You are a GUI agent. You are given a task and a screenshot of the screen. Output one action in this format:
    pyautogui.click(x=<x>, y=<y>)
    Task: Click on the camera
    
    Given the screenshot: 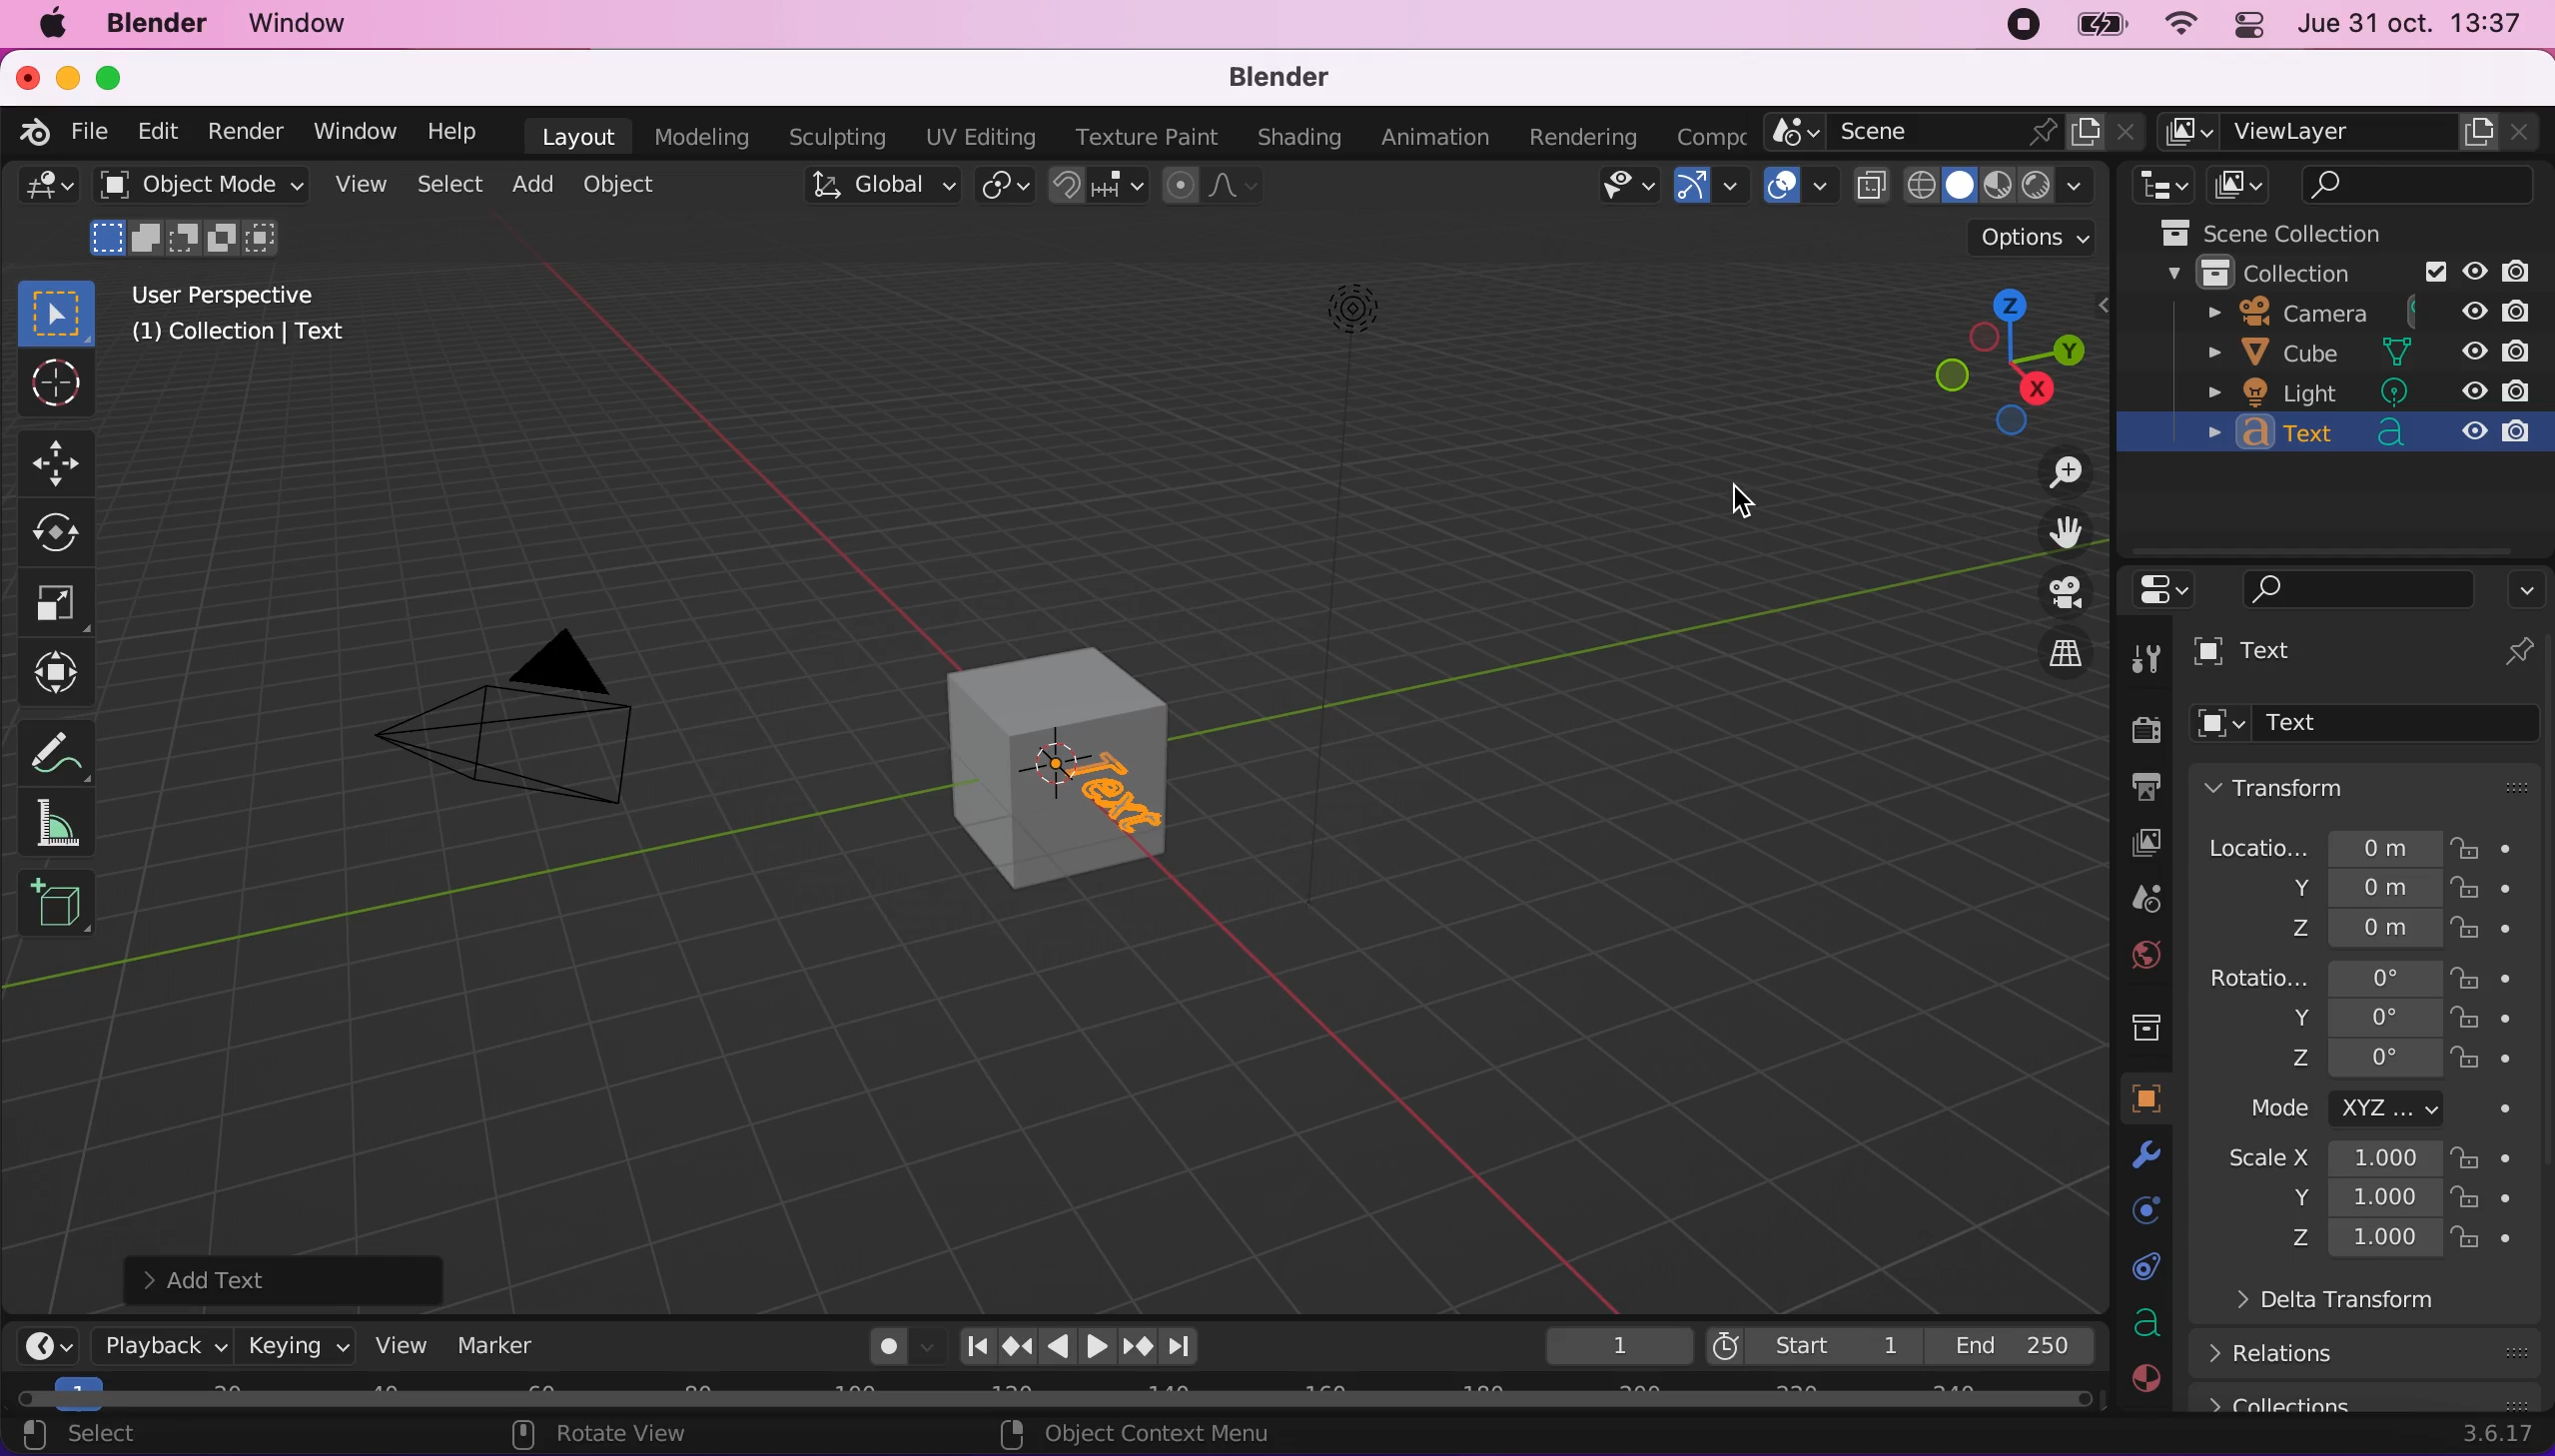 What is the action you would take?
    pyautogui.click(x=524, y=710)
    